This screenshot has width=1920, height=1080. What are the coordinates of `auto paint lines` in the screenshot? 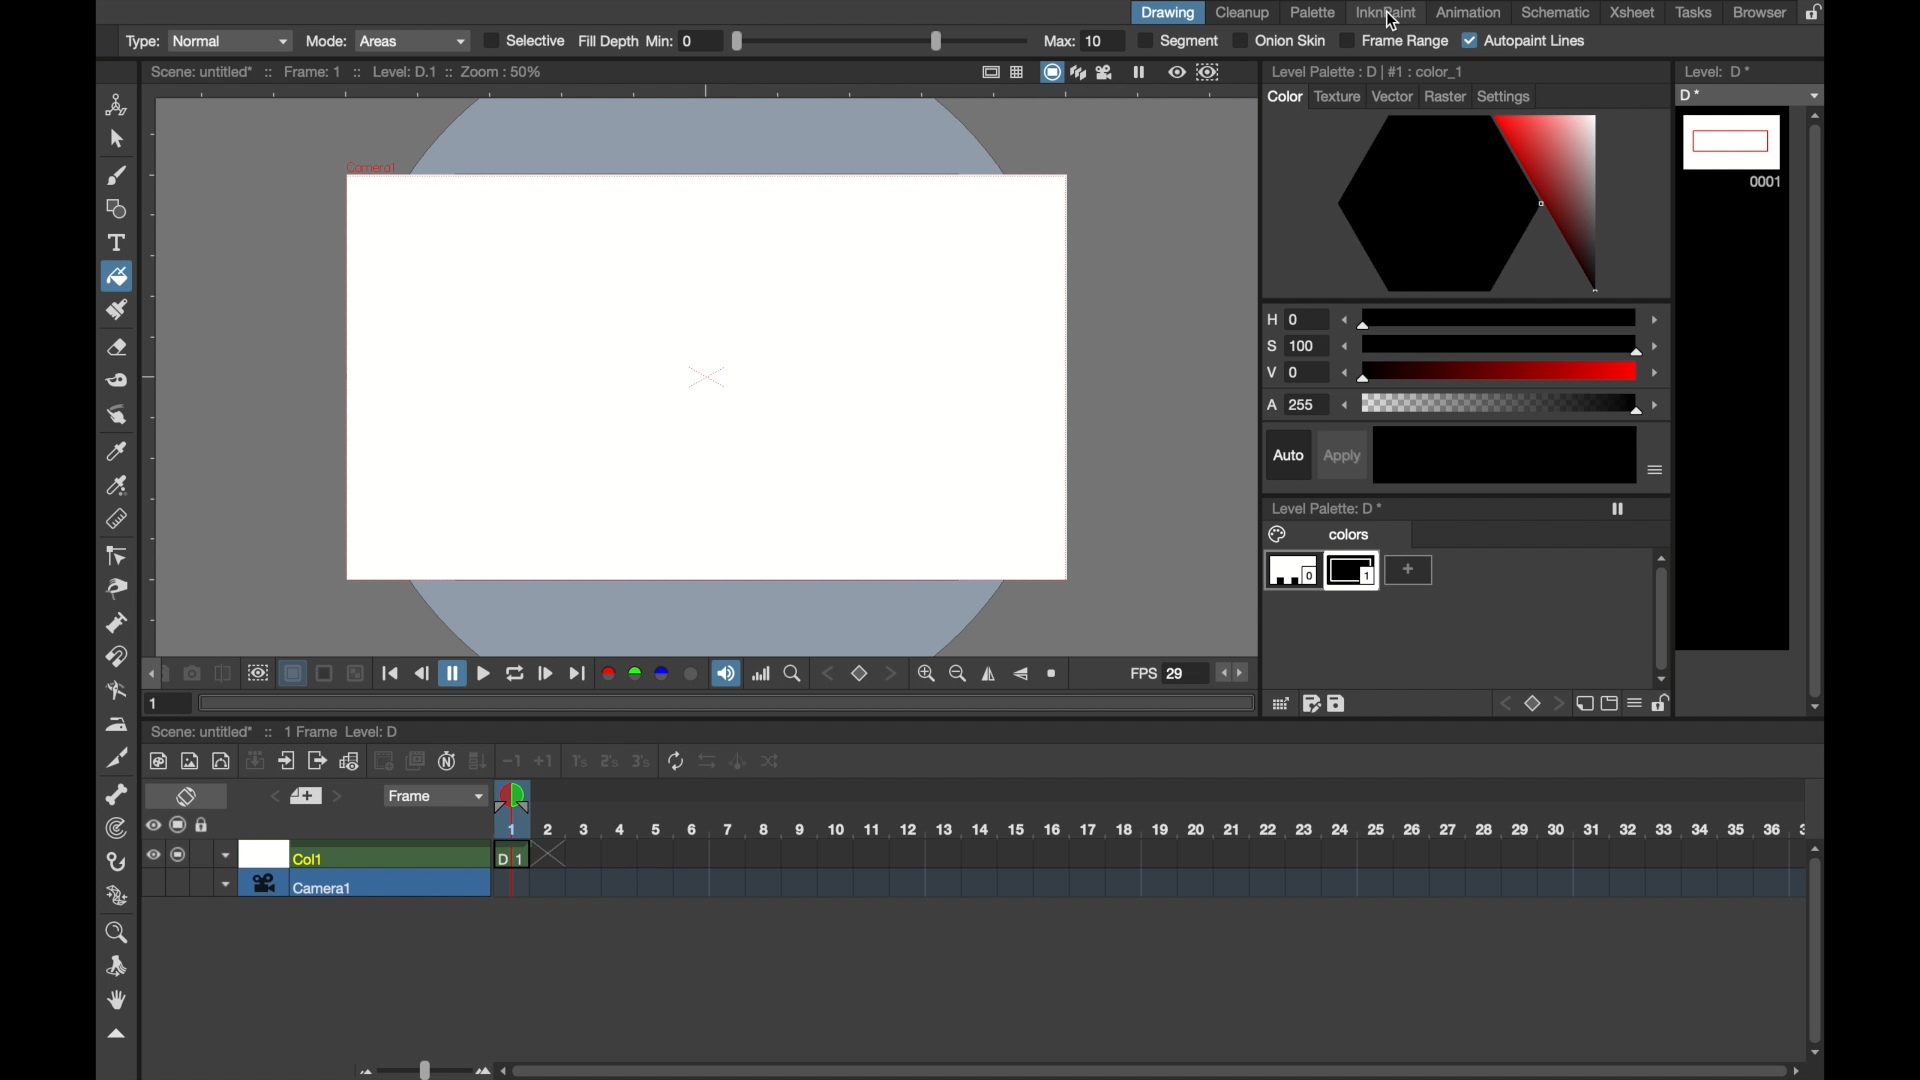 It's located at (1525, 41).